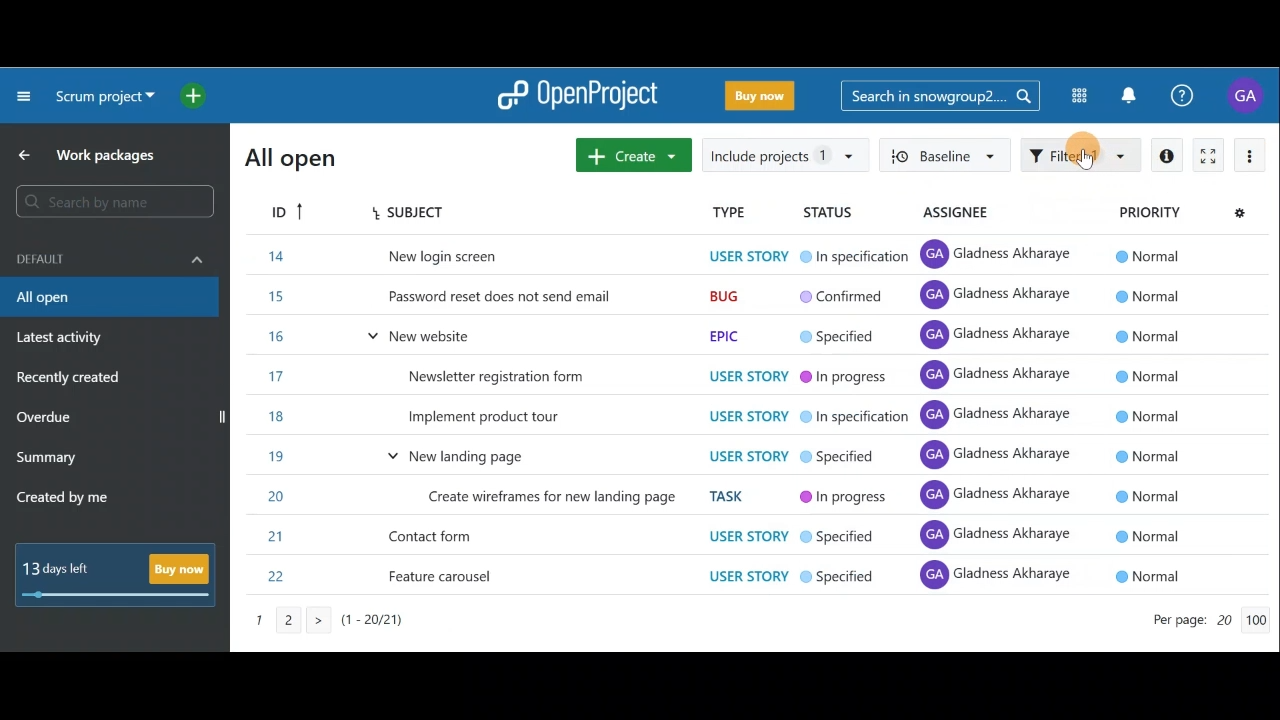 The height and width of the screenshot is (720, 1280). Describe the element at coordinates (833, 209) in the screenshot. I see `Status` at that location.